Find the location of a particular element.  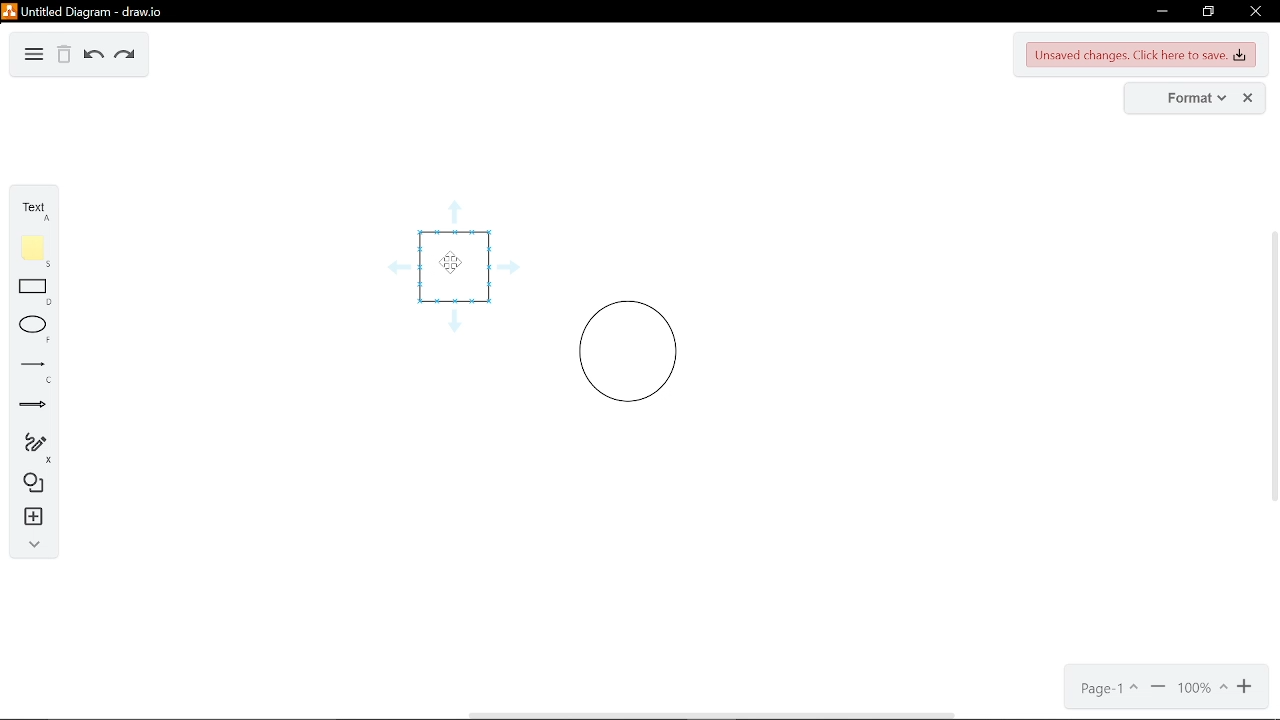

guide arrow is located at coordinates (507, 266).